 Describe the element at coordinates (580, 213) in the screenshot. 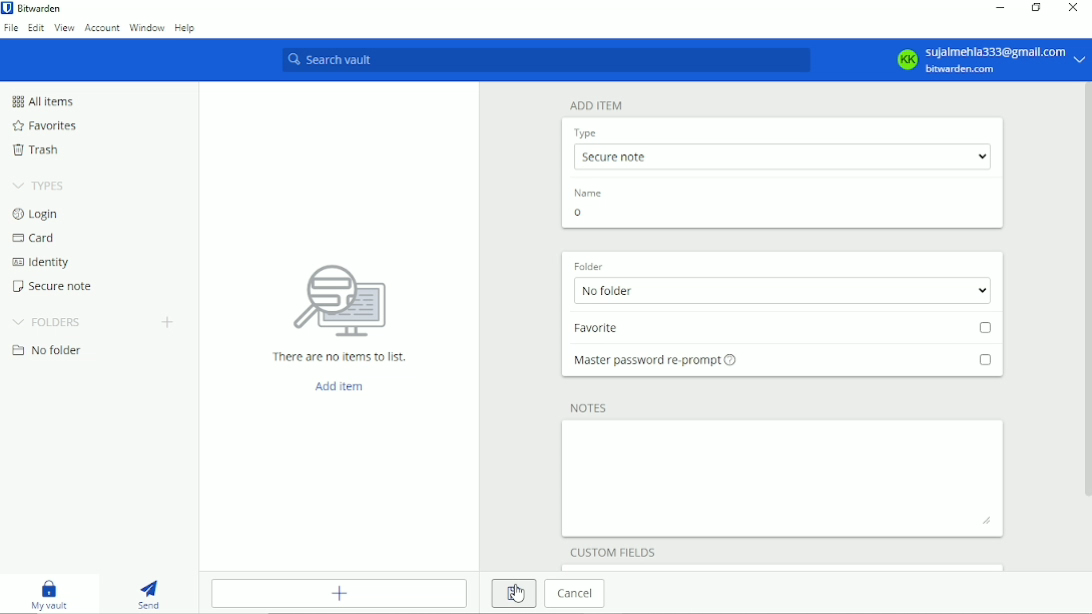

I see `o` at that location.